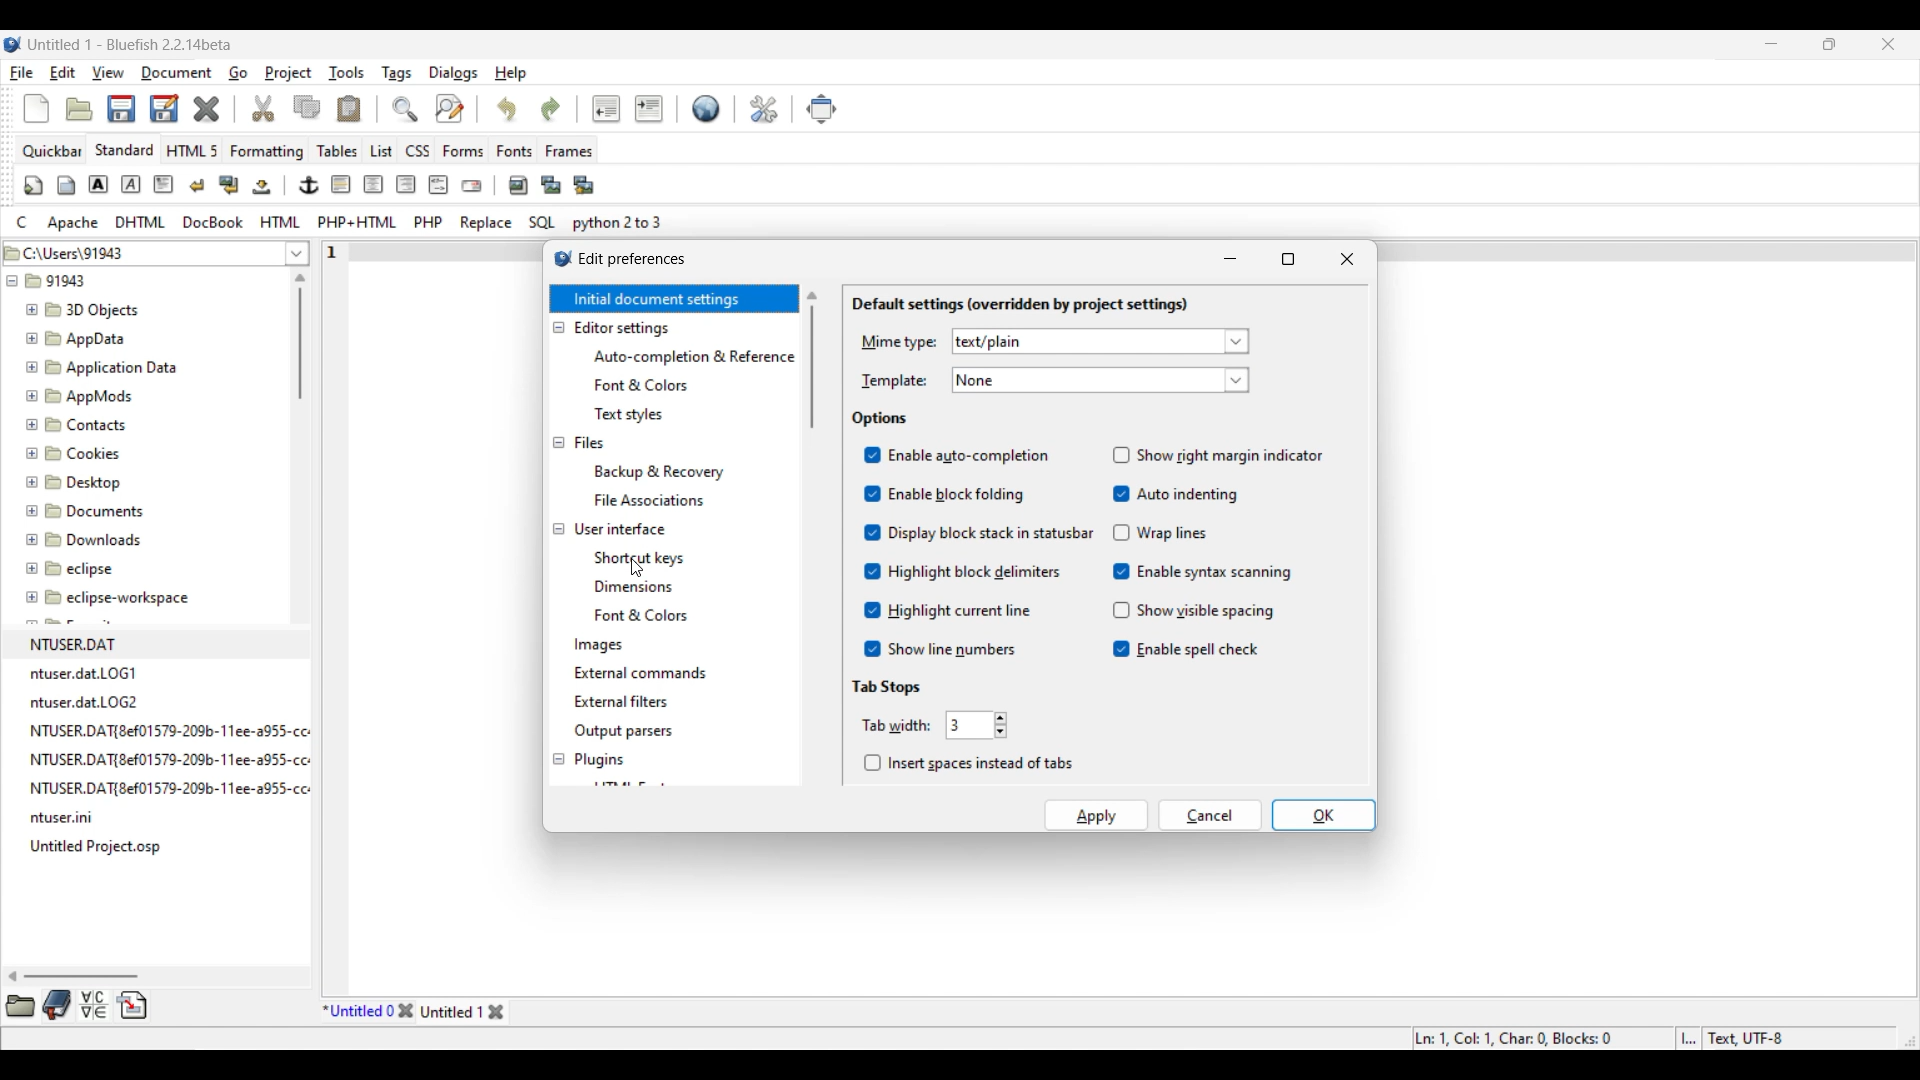  I want to click on  Wrap lines, so click(1161, 532).